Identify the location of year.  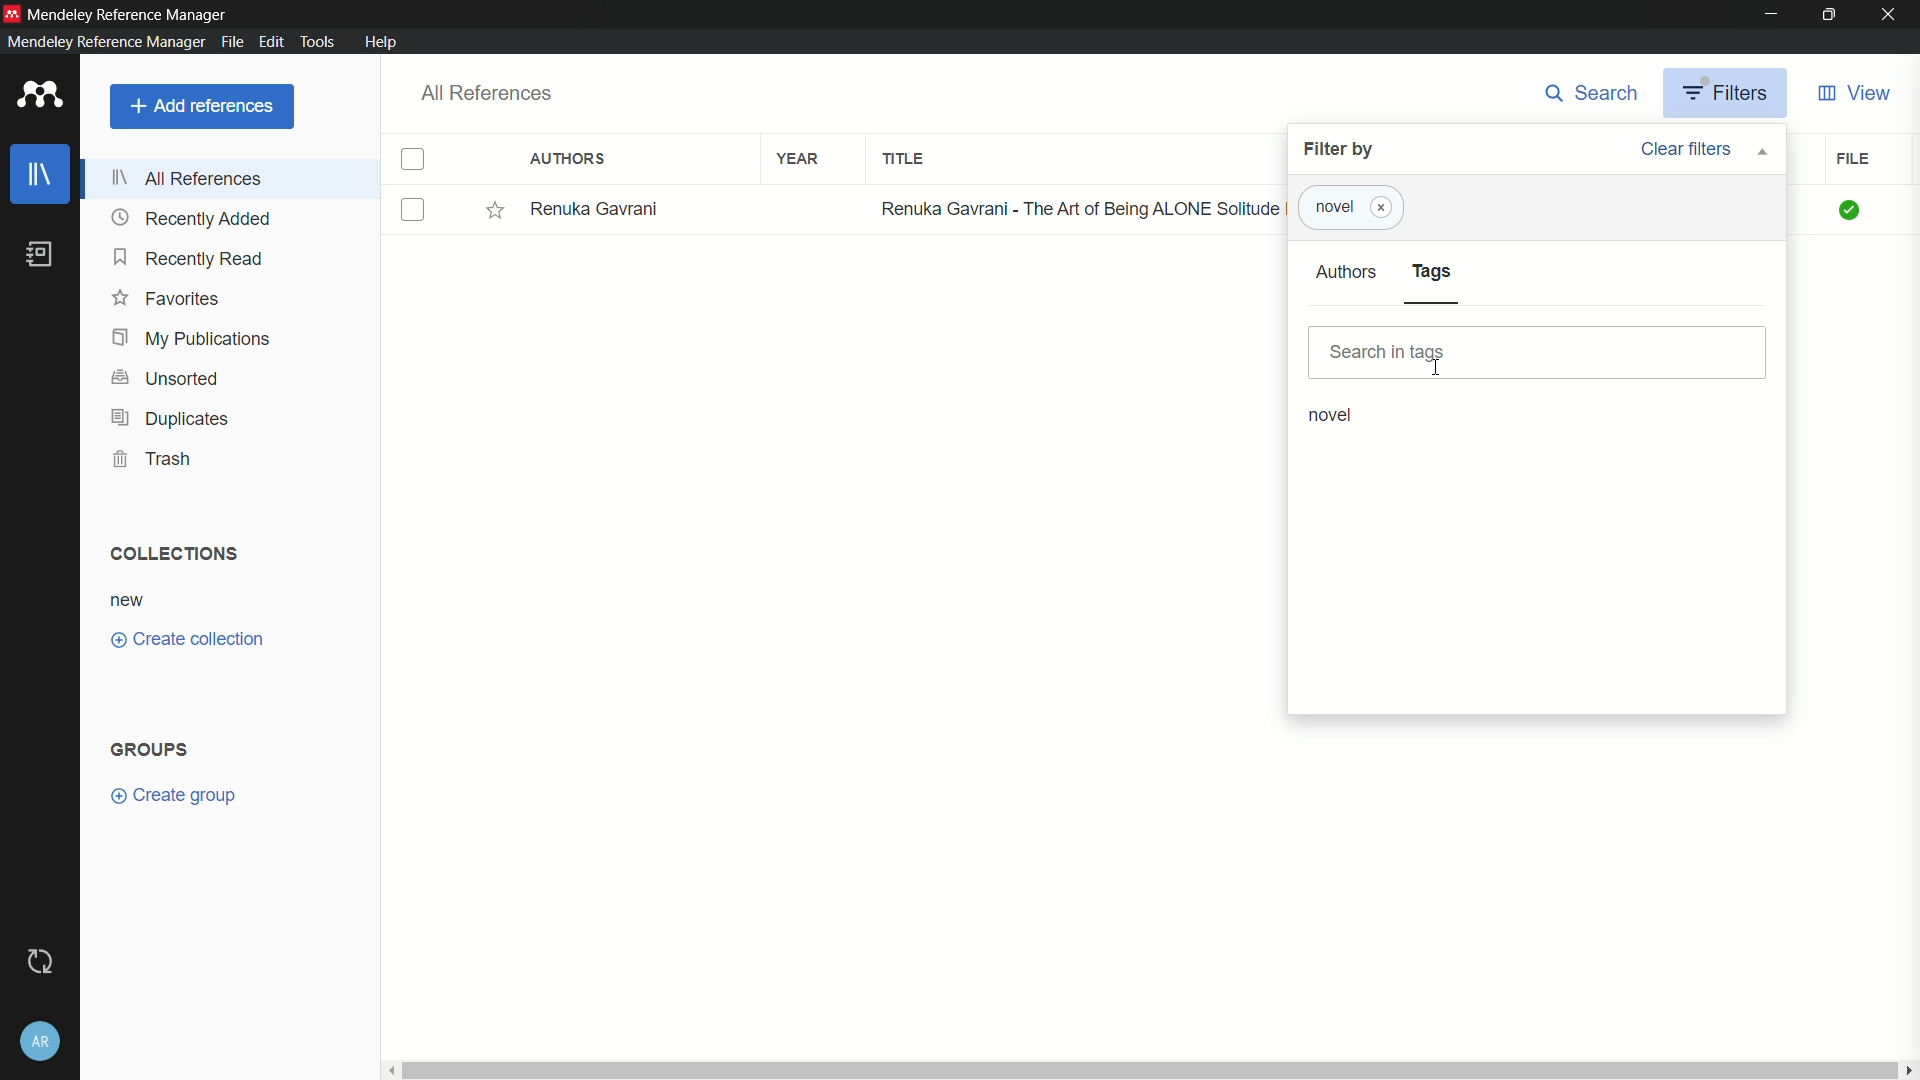
(800, 160).